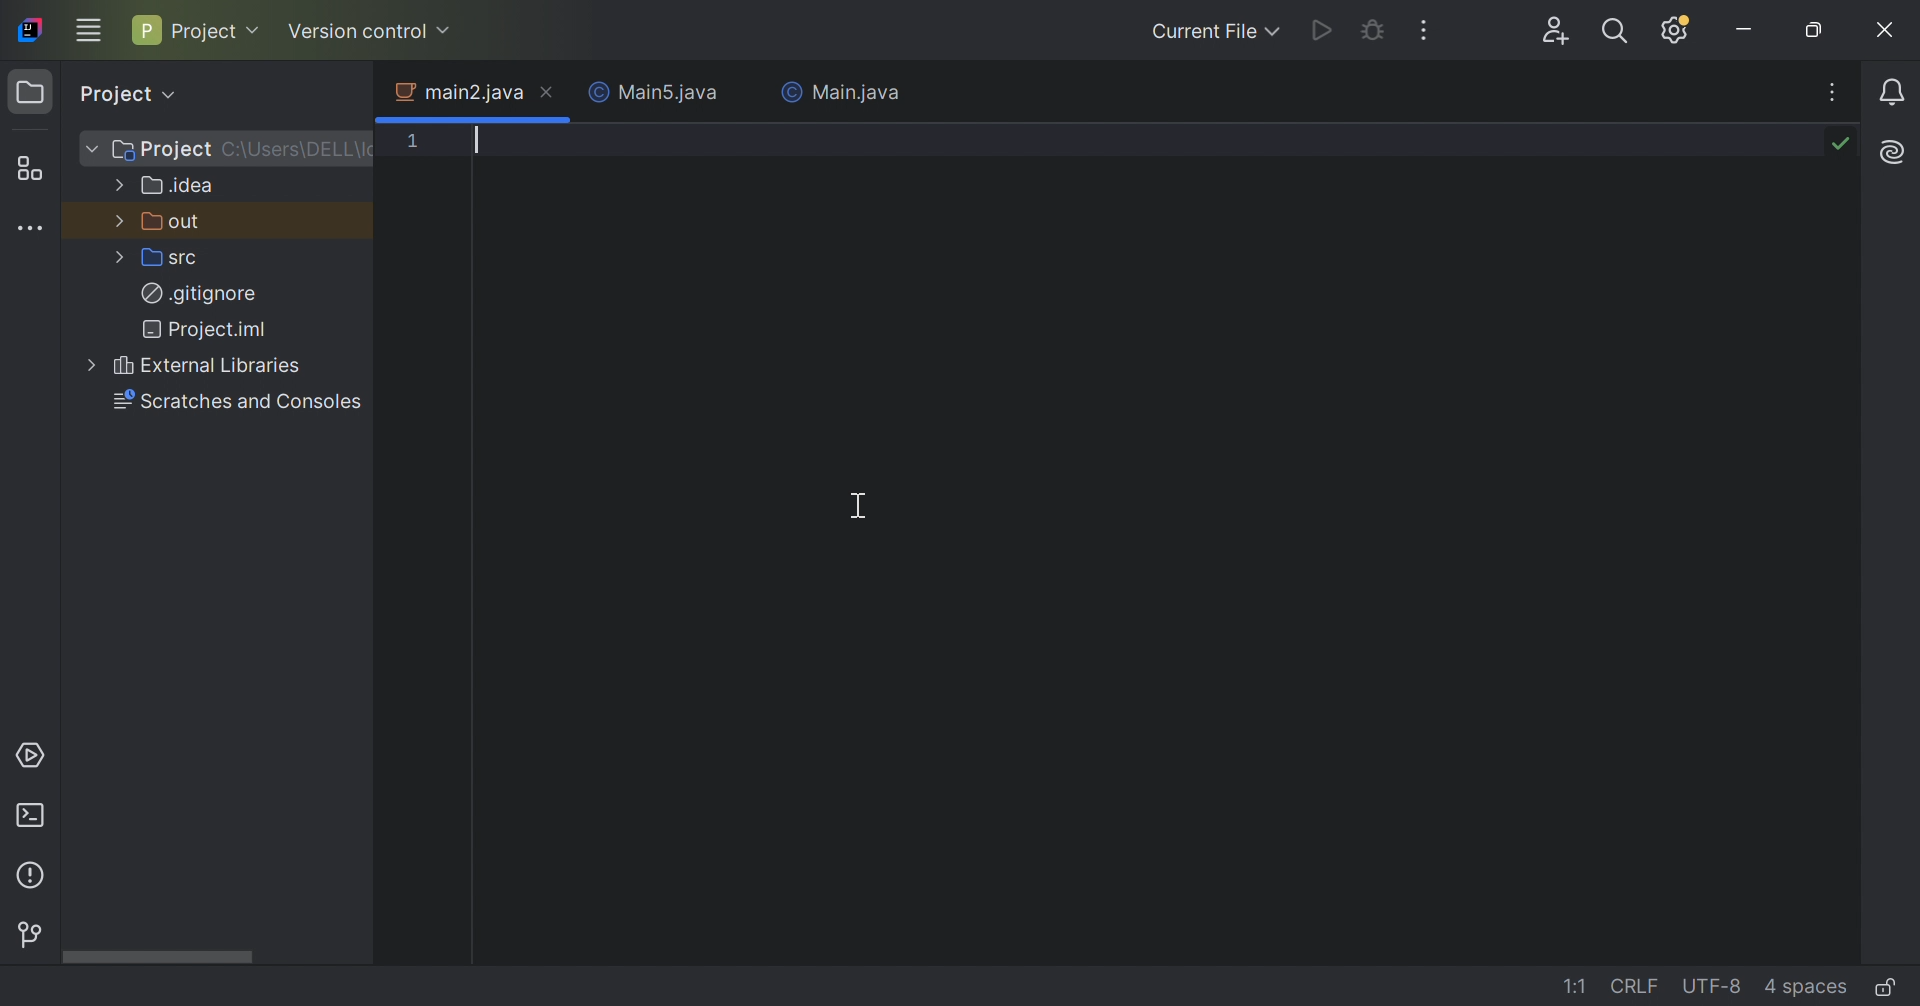  Describe the element at coordinates (174, 221) in the screenshot. I see `out` at that location.